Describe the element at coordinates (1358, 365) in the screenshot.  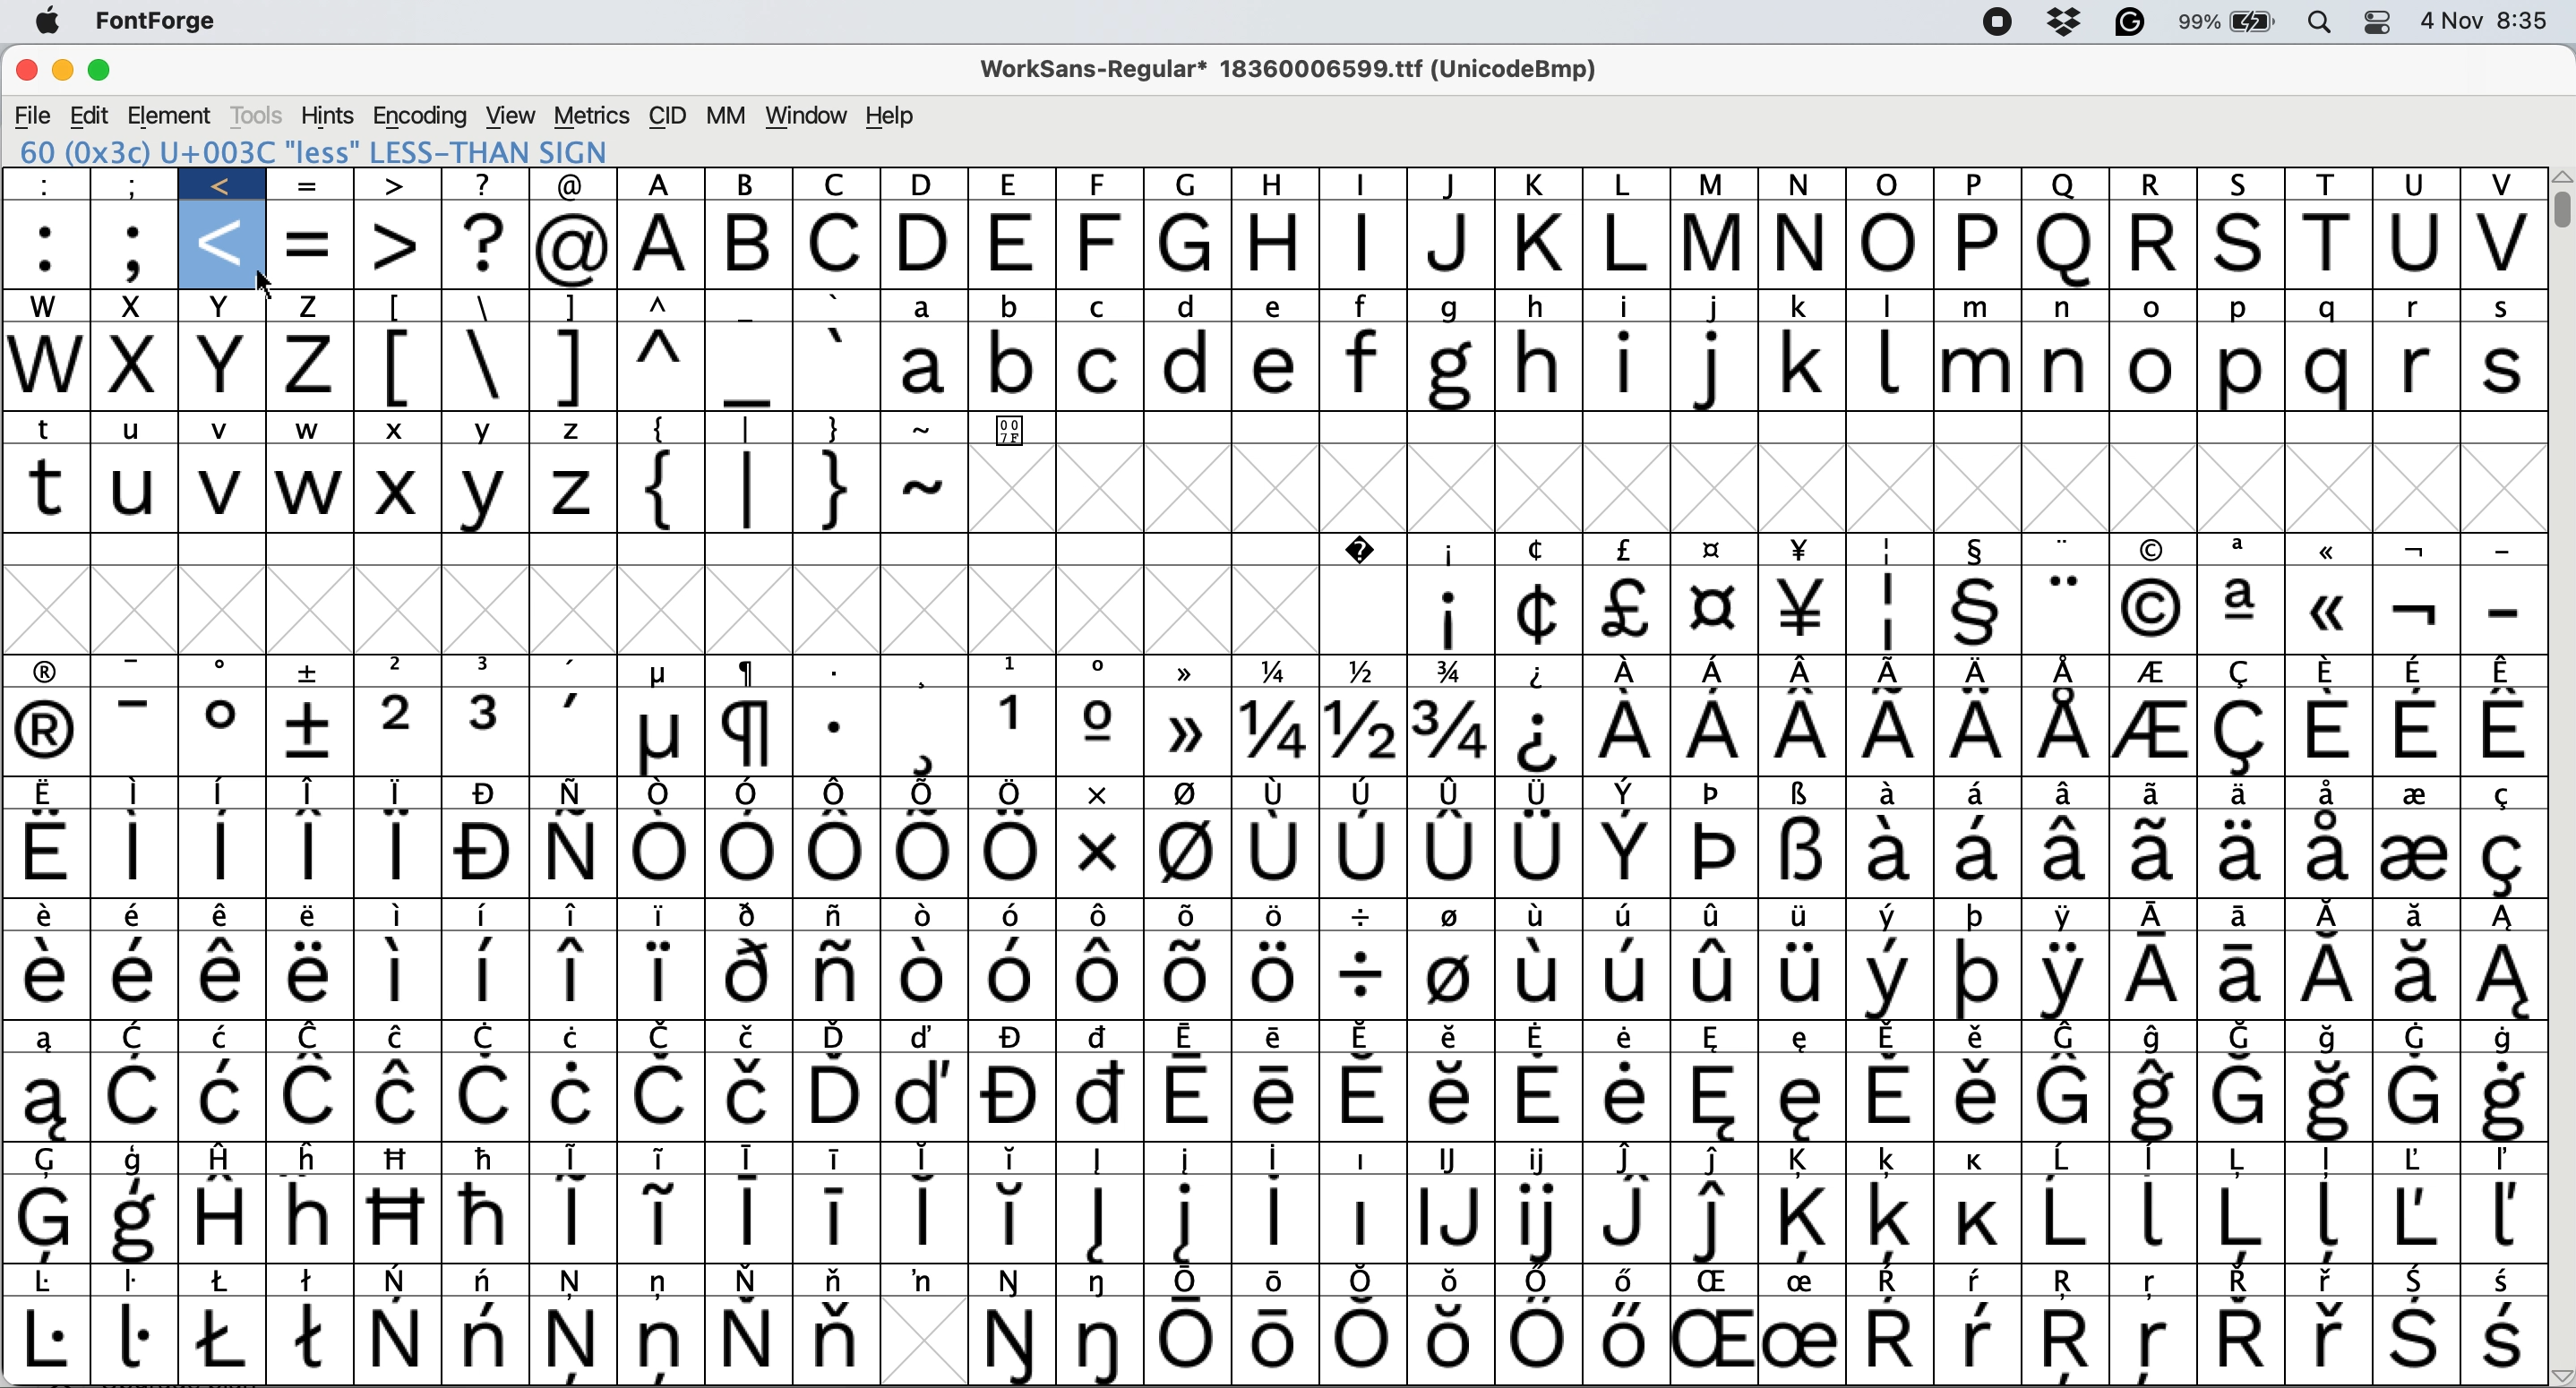
I see `f` at that location.